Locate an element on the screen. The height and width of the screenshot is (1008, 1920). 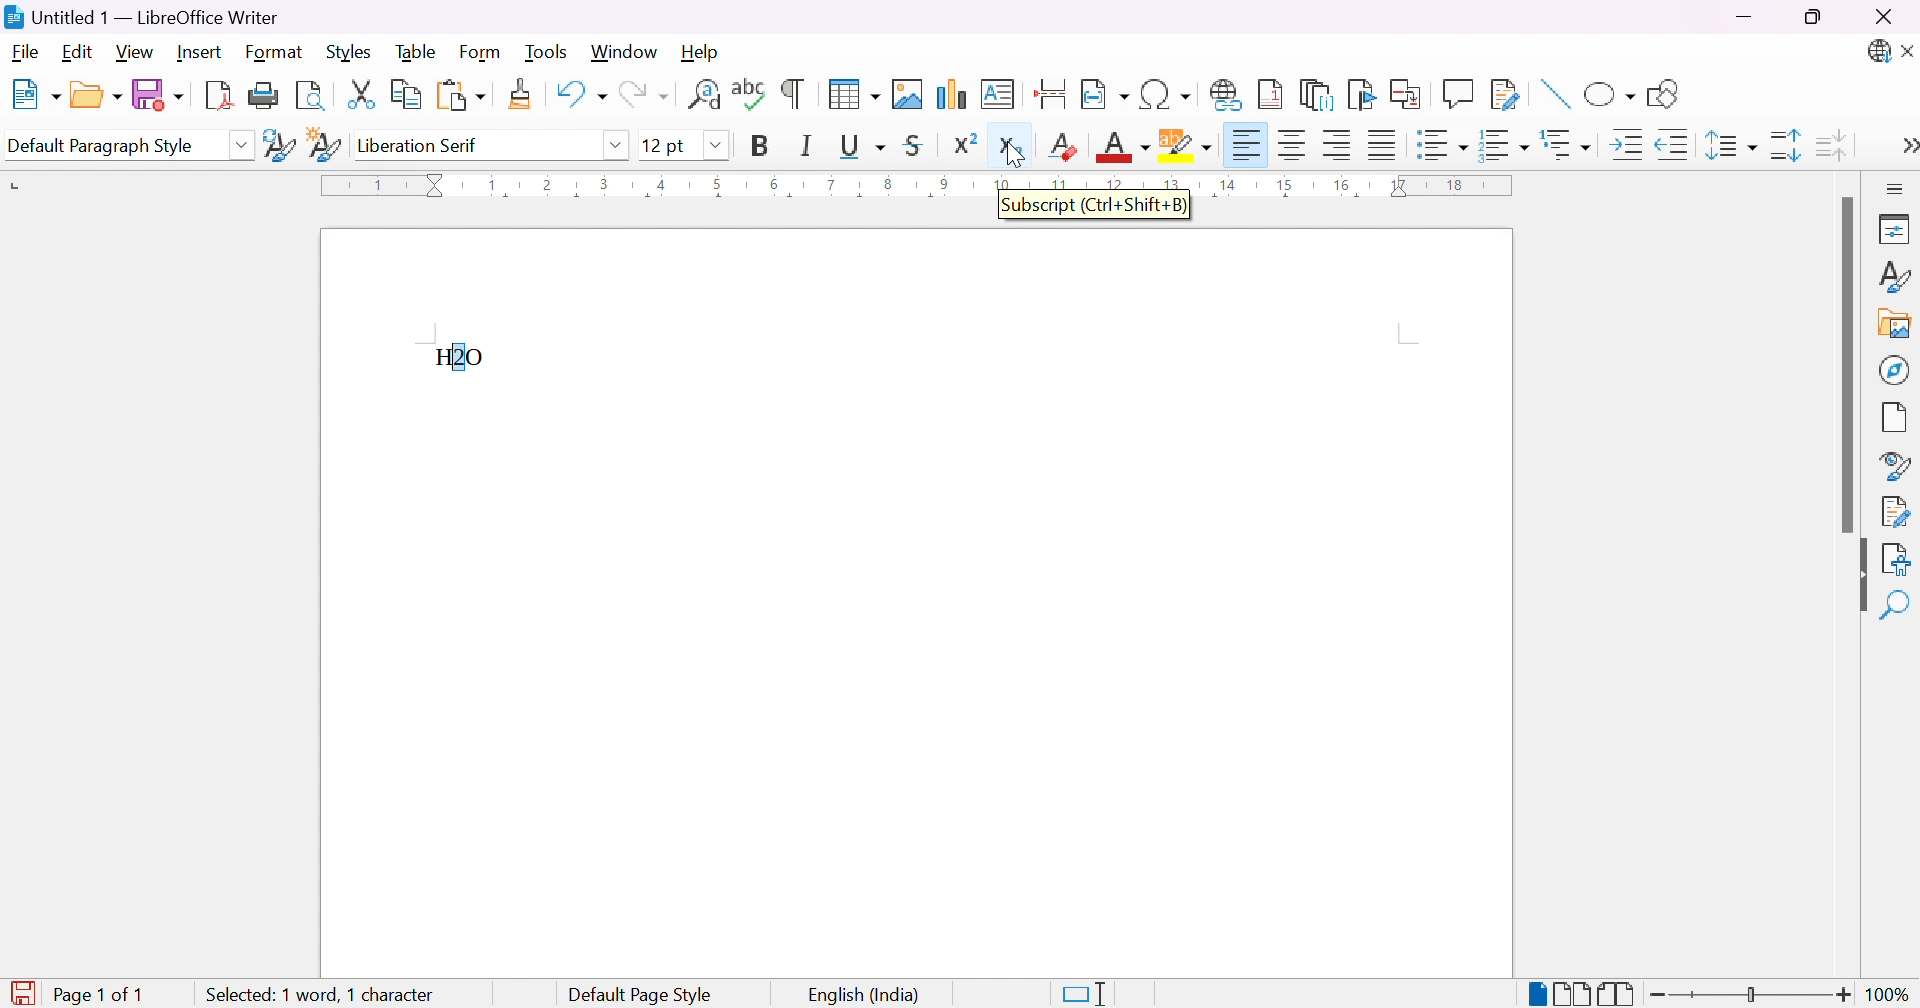
Align left is located at coordinates (1246, 147).